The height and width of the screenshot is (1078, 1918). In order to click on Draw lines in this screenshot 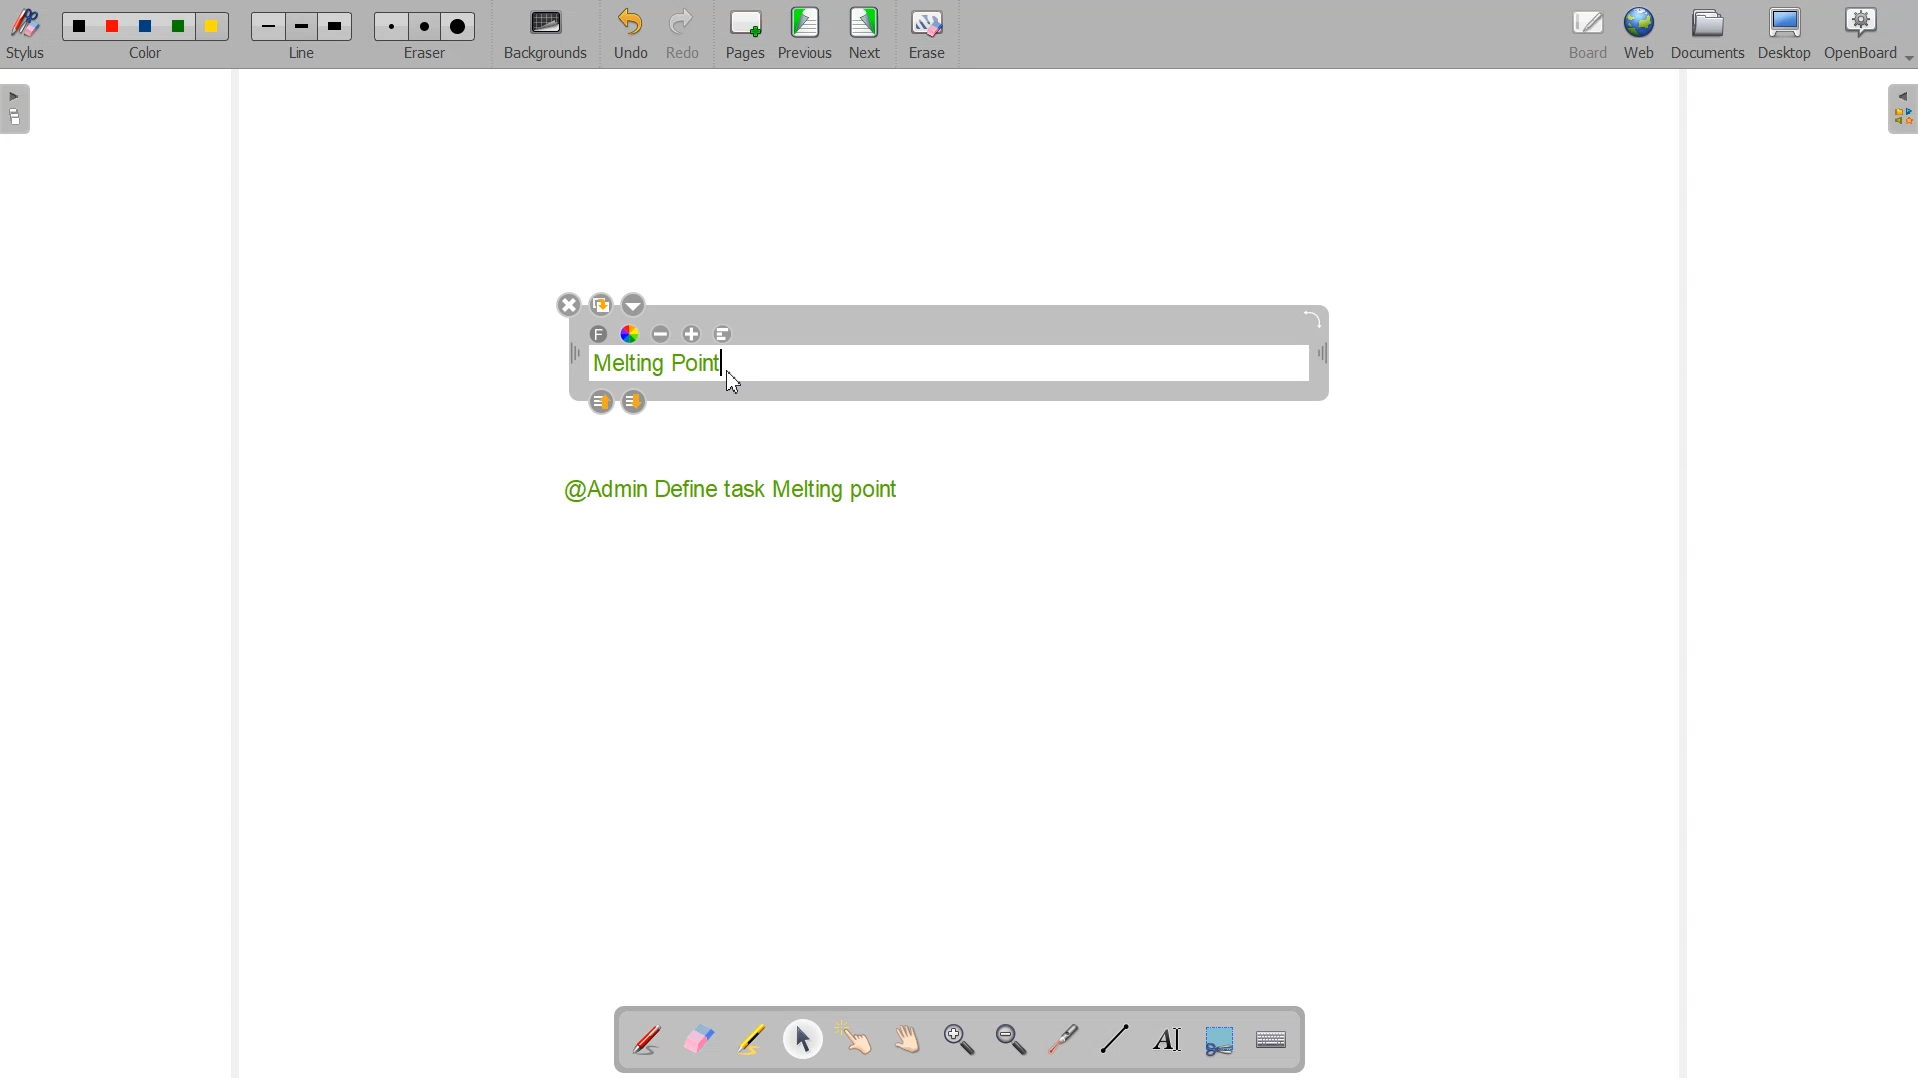, I will do `click(1114, 1039)`.